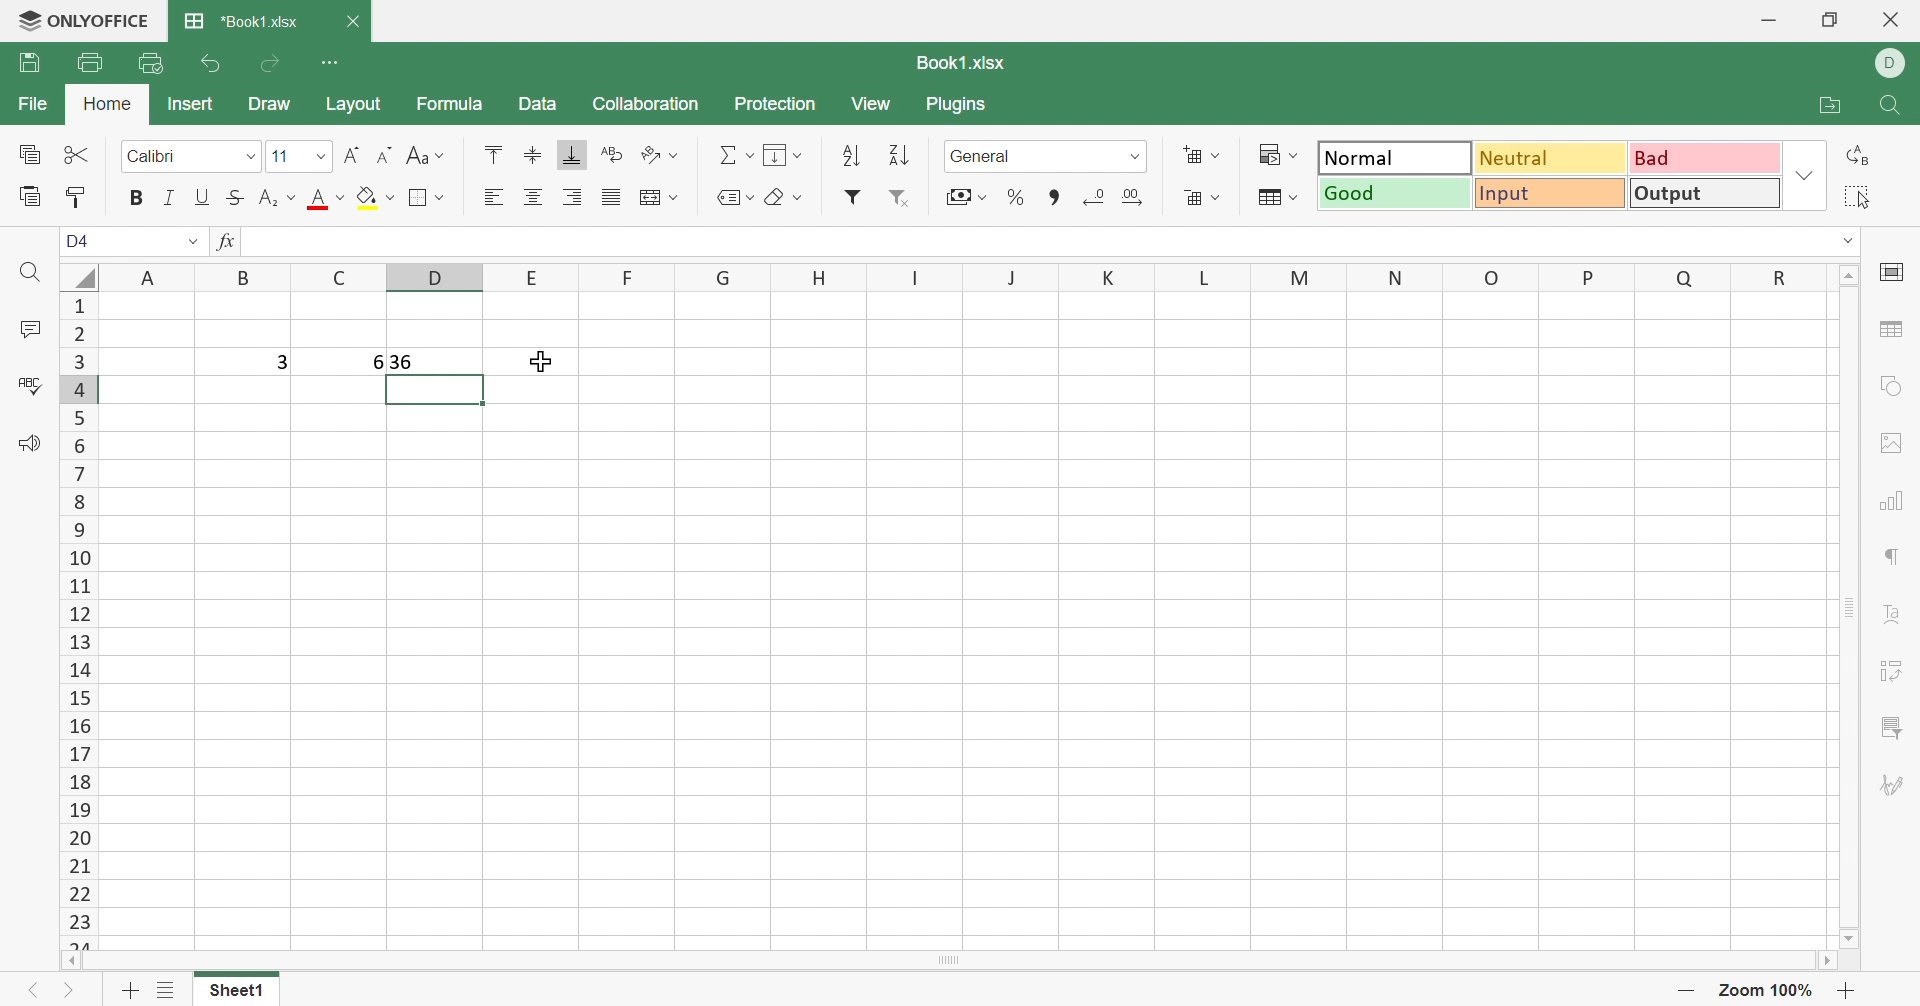 The height and width of the screenshot is (1006, 1920). I want to click on Cursor, so click(543, 362).